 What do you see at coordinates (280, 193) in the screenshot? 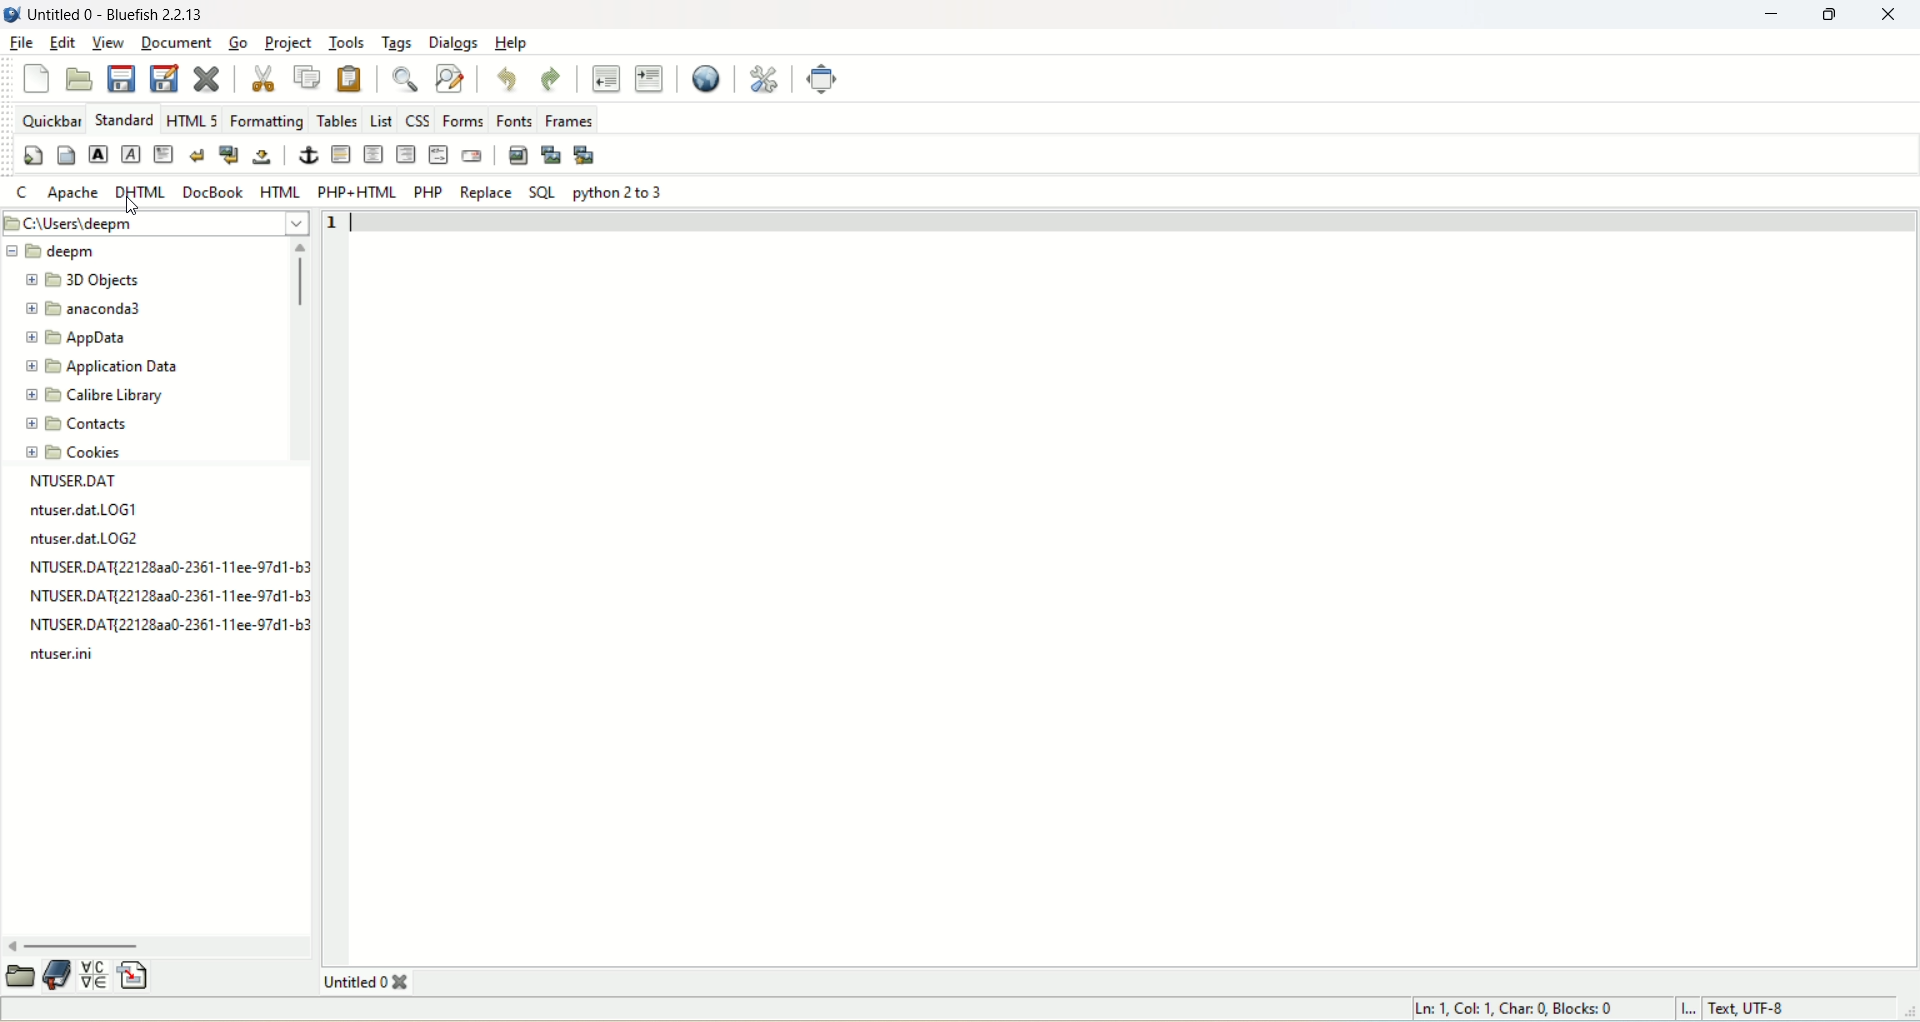
I see `HTML` at bounding box center [280, 193].